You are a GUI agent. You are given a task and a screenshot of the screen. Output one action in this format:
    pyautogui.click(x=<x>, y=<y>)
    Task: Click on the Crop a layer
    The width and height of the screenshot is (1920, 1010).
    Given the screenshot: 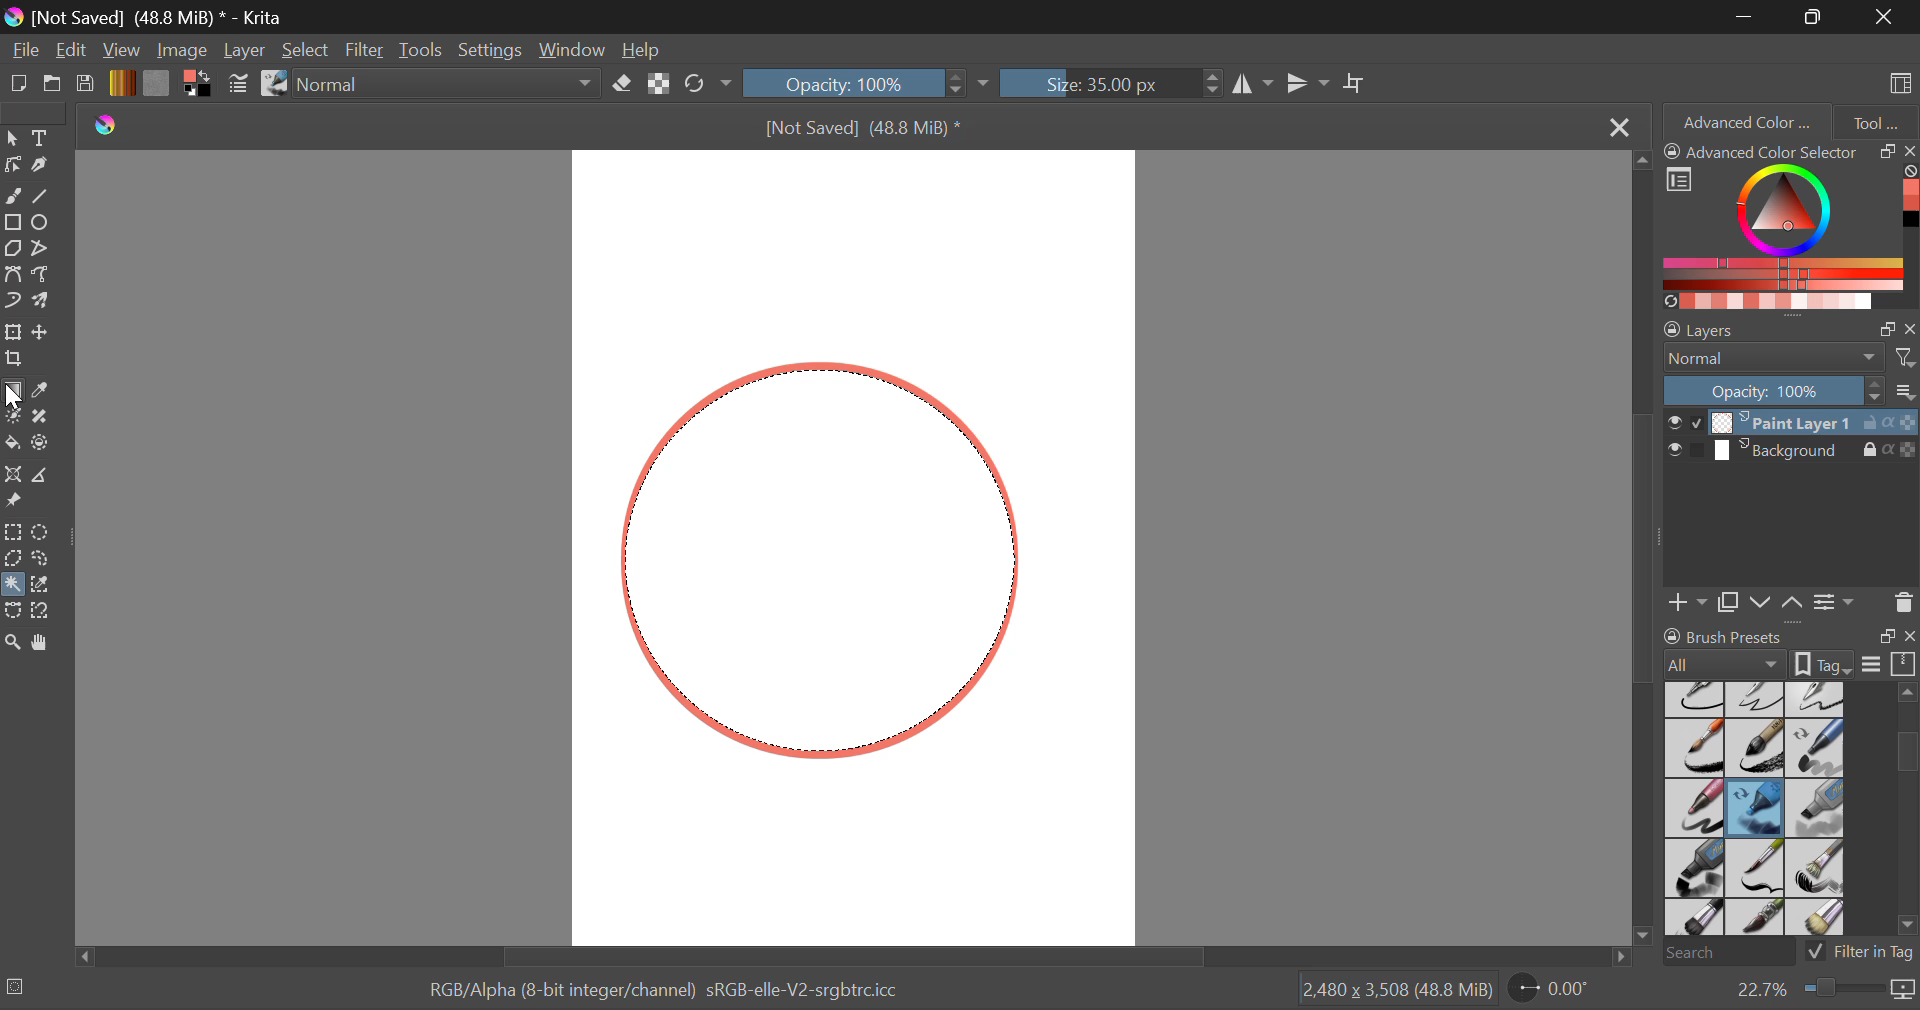 What is the action you would take?
    pyautogui.click(x=12, y=358)
    